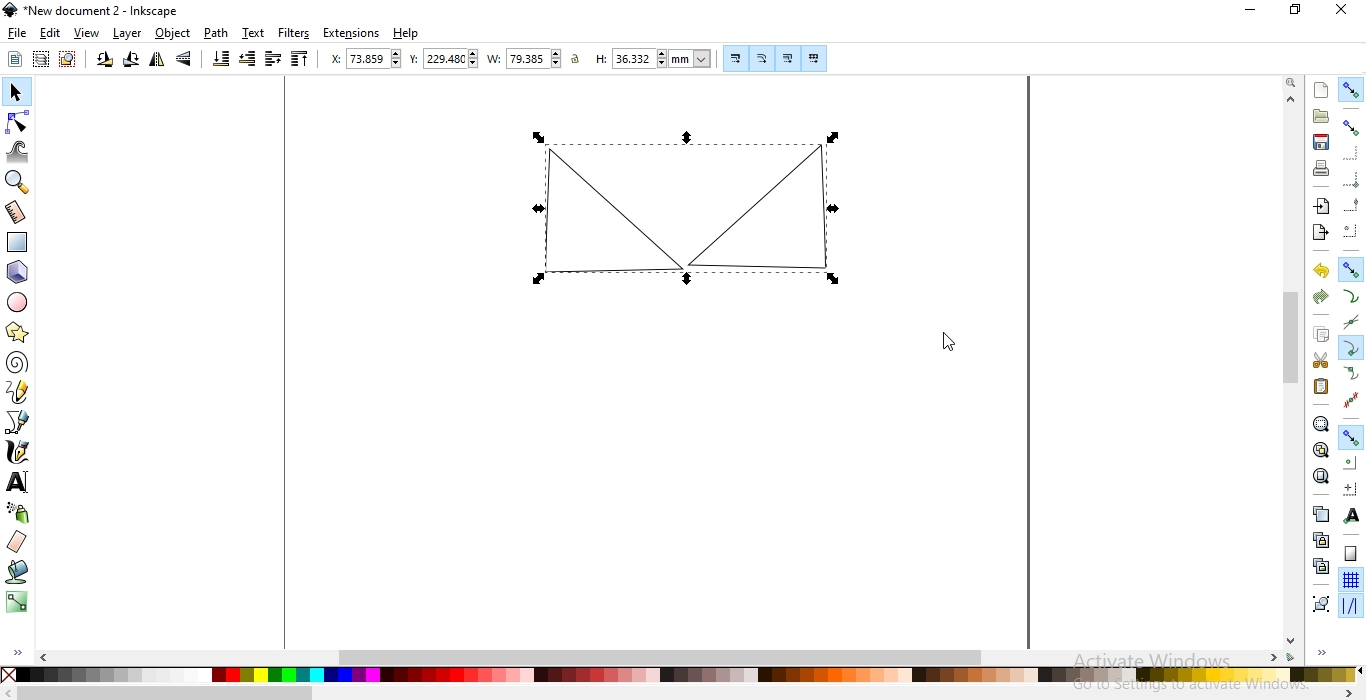  I want to click on snapping centers of bounding boxes, so click(1351, 229).